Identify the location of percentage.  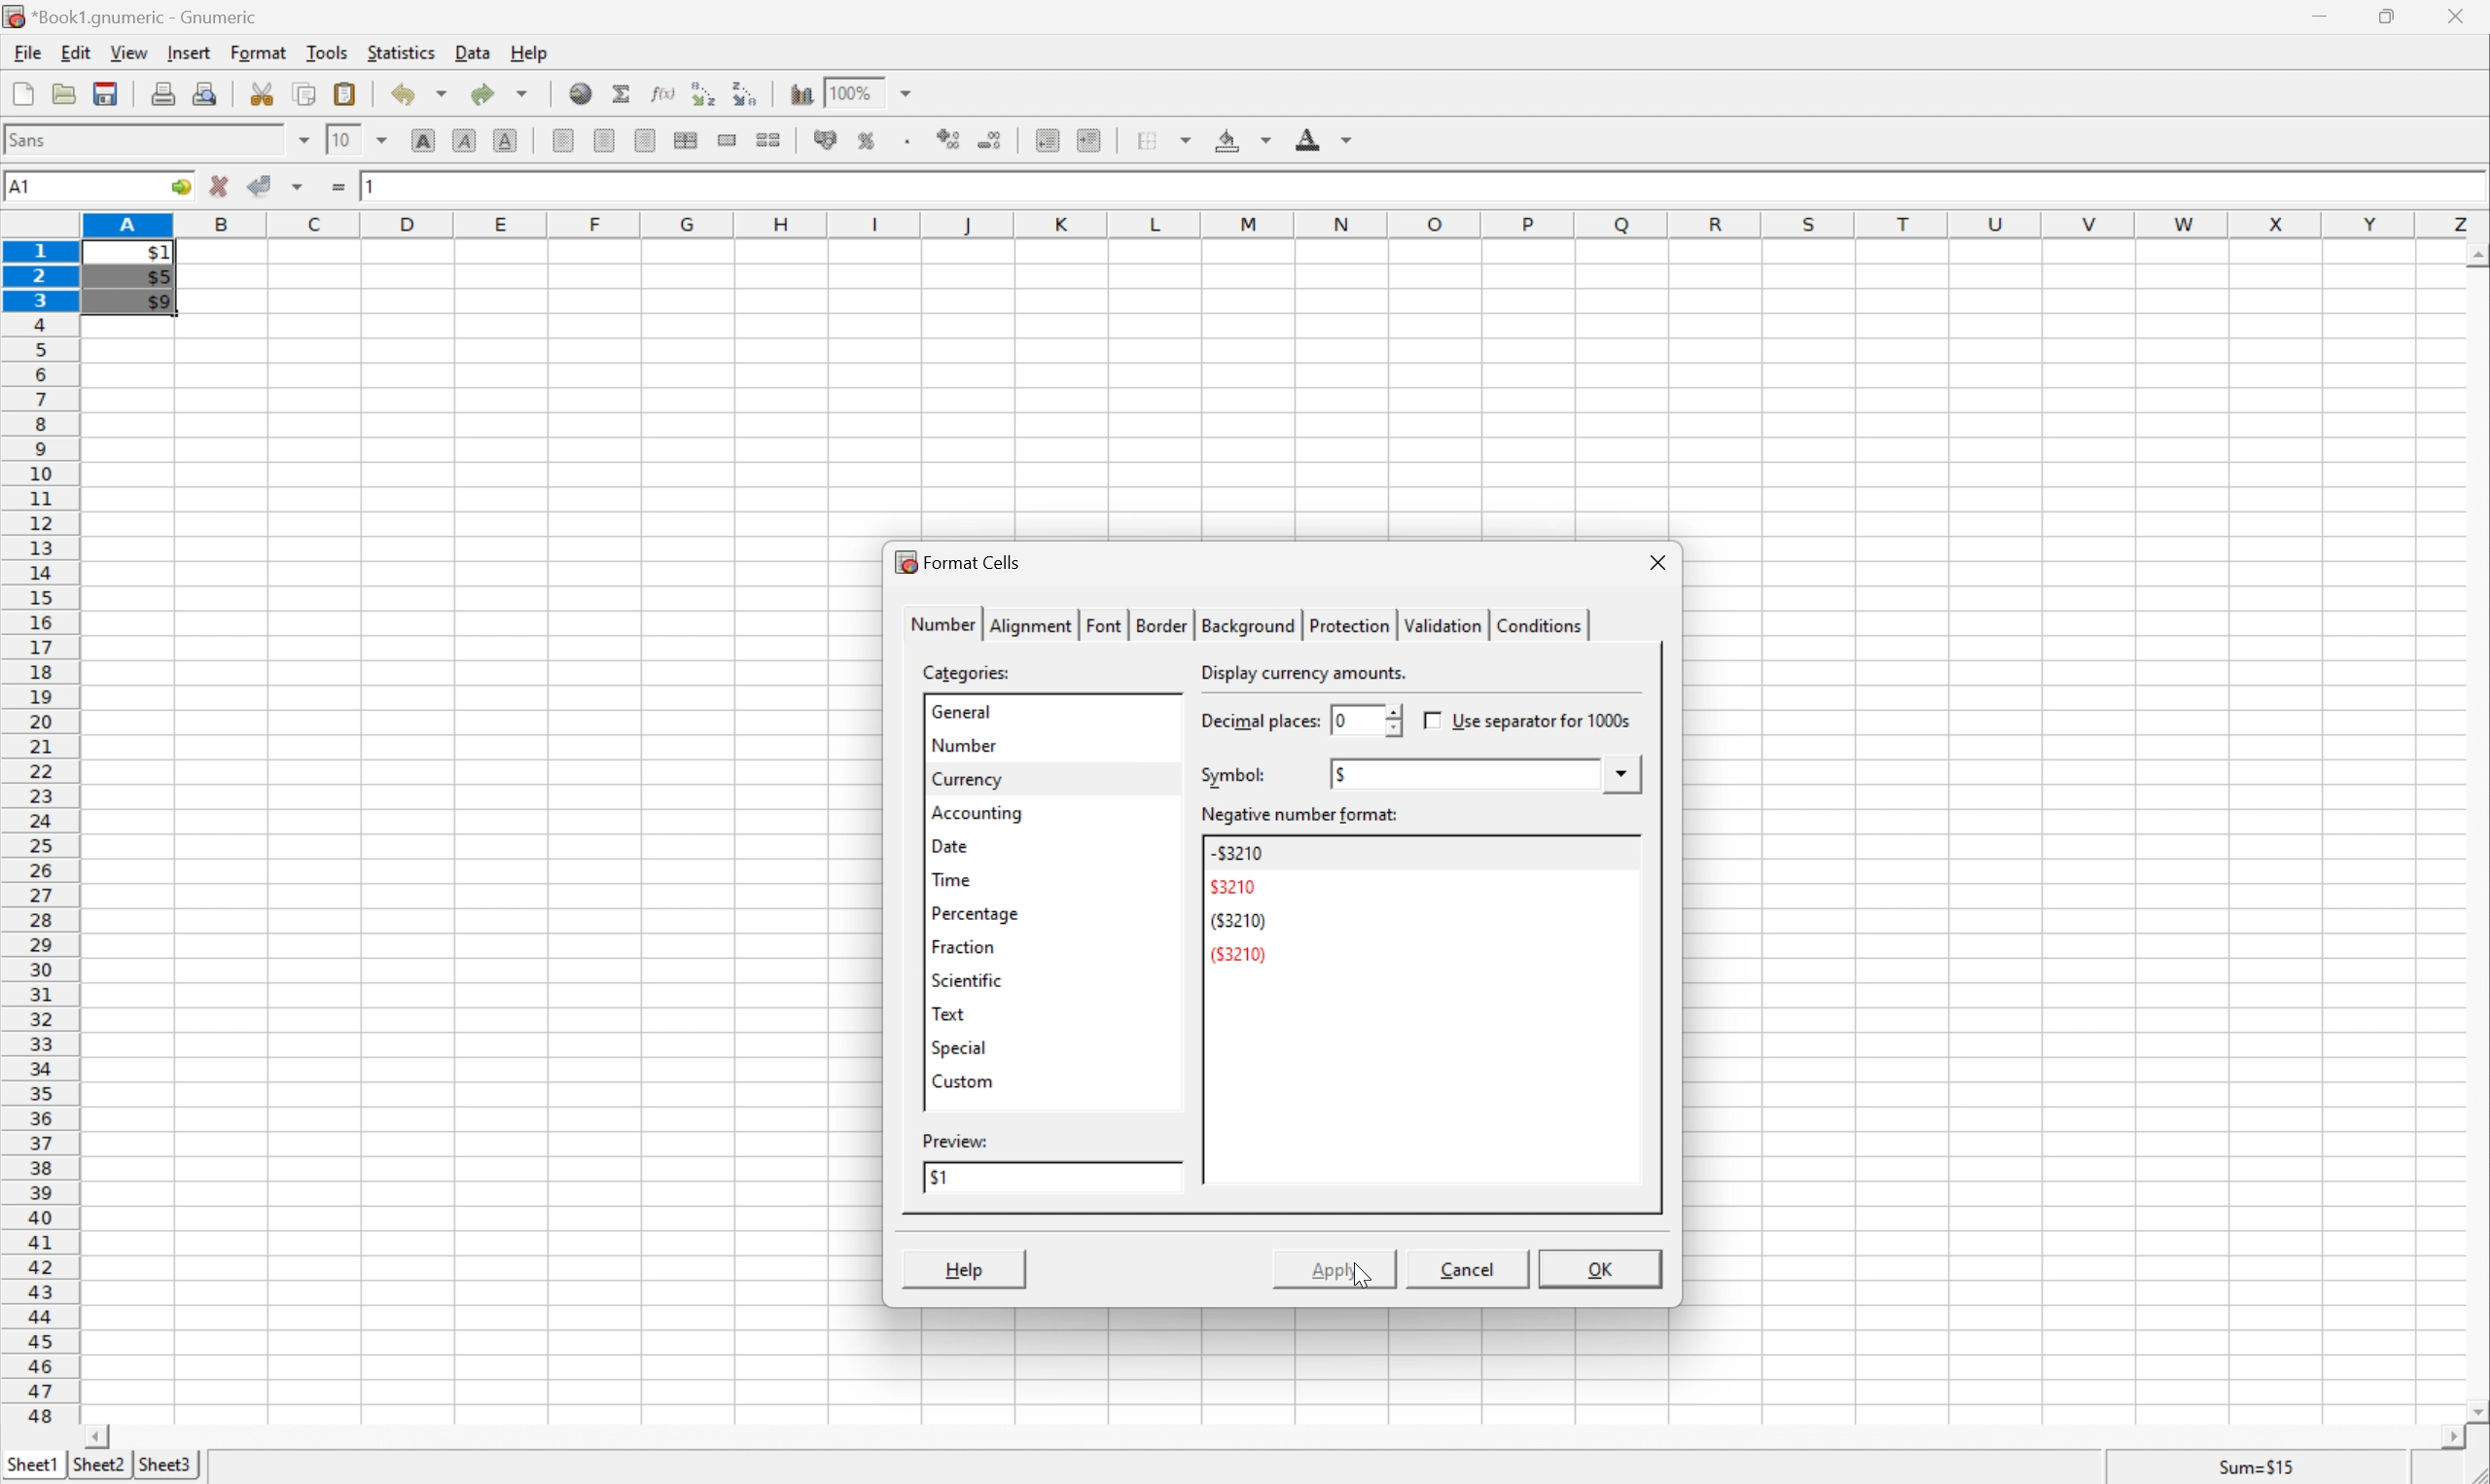
(976, 913).